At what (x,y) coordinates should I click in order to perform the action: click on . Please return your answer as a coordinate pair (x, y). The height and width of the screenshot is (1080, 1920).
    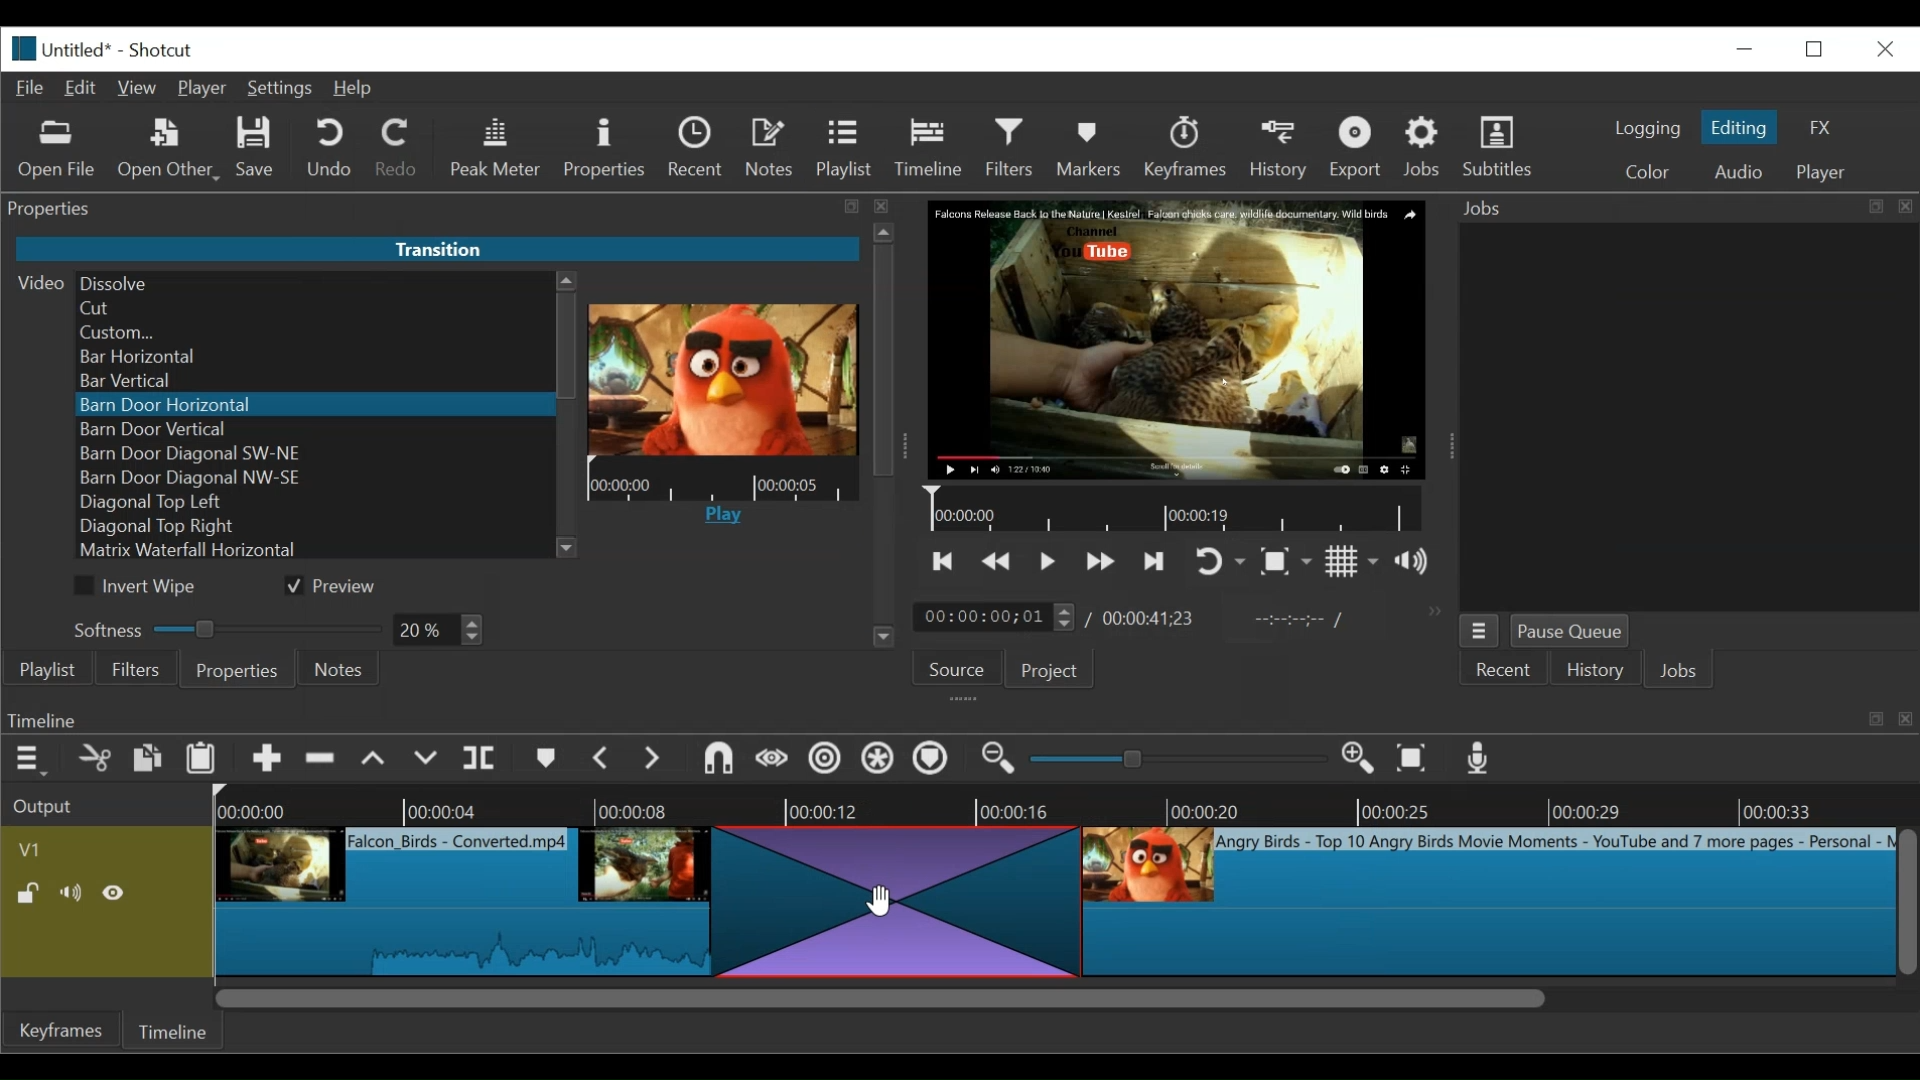
    Looking at the image, I should click on (458, 901).